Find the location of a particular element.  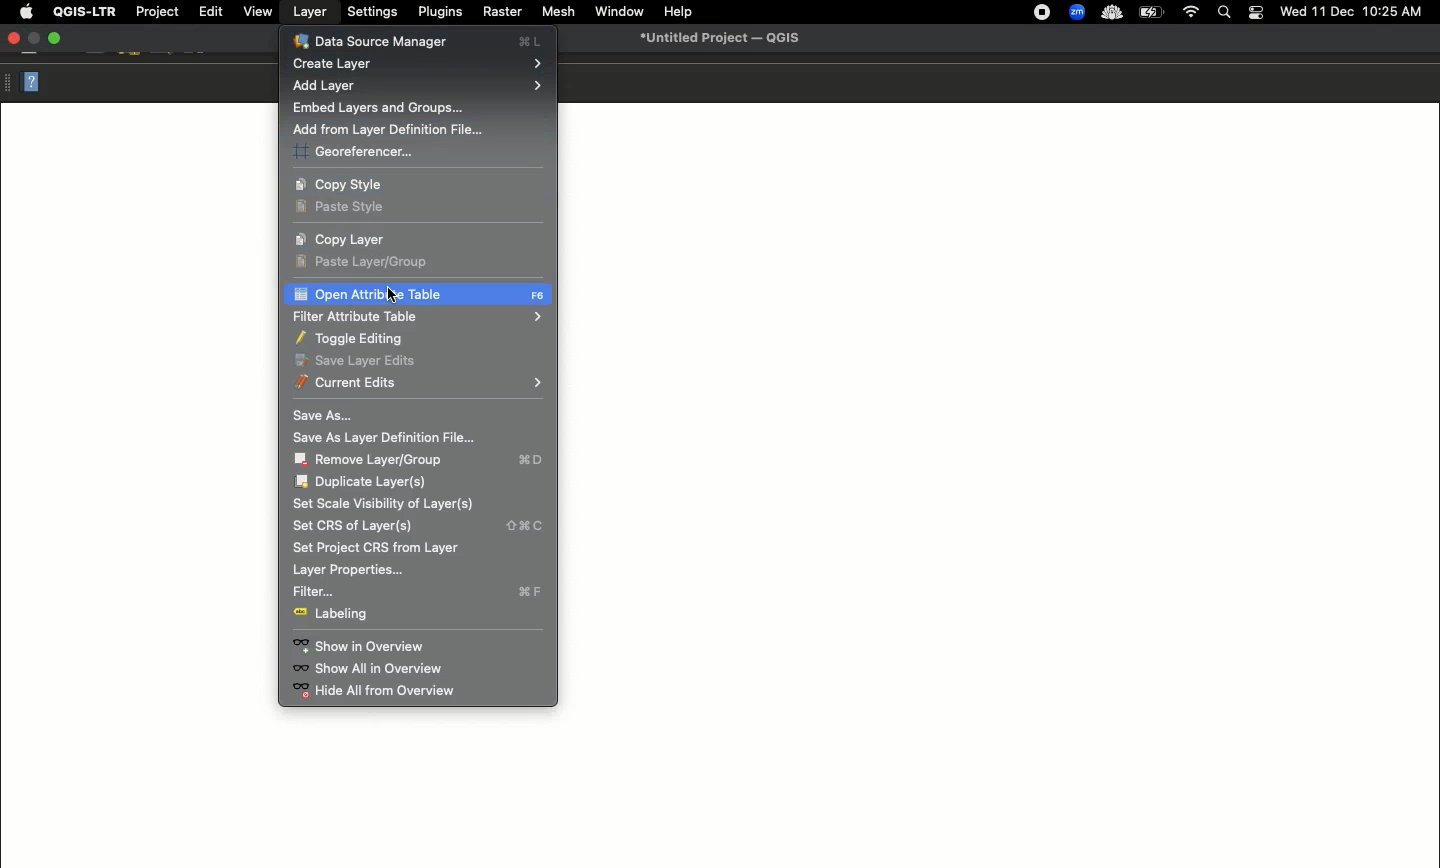

Set project CRS from layer is located at coordinates (377, 548).